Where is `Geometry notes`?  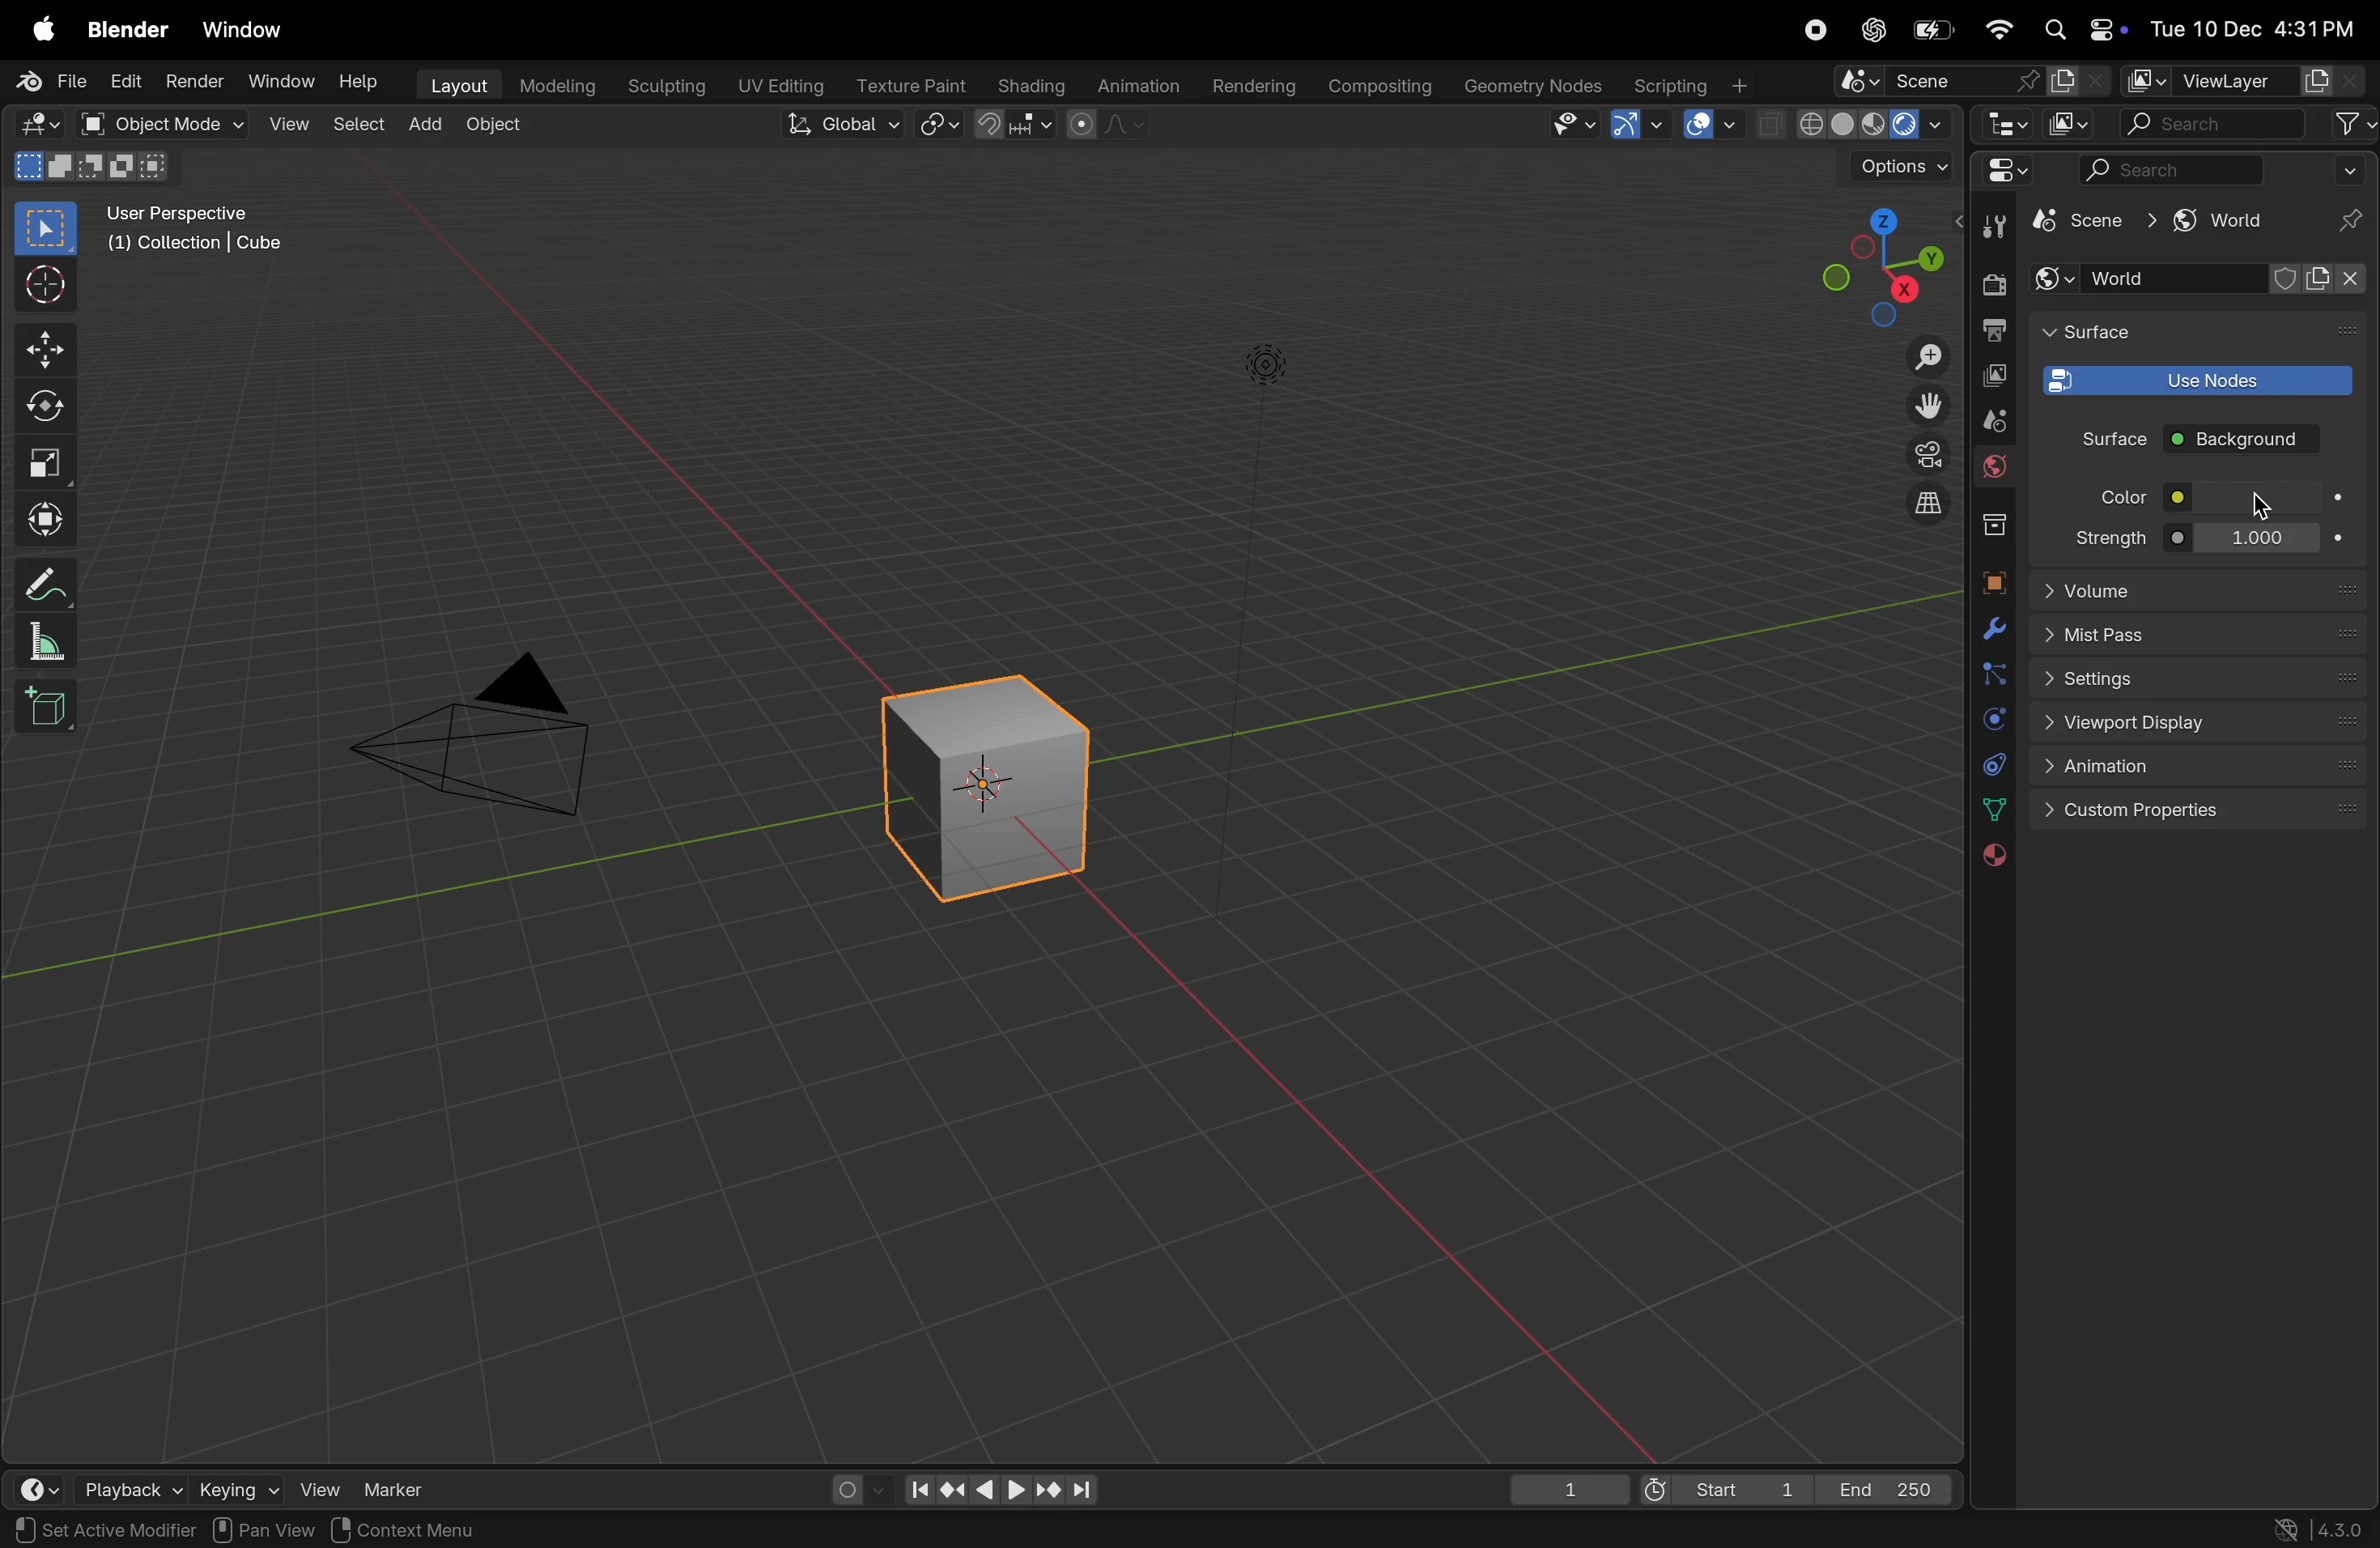 Geometry notes is located at coordinates (1530, 85).